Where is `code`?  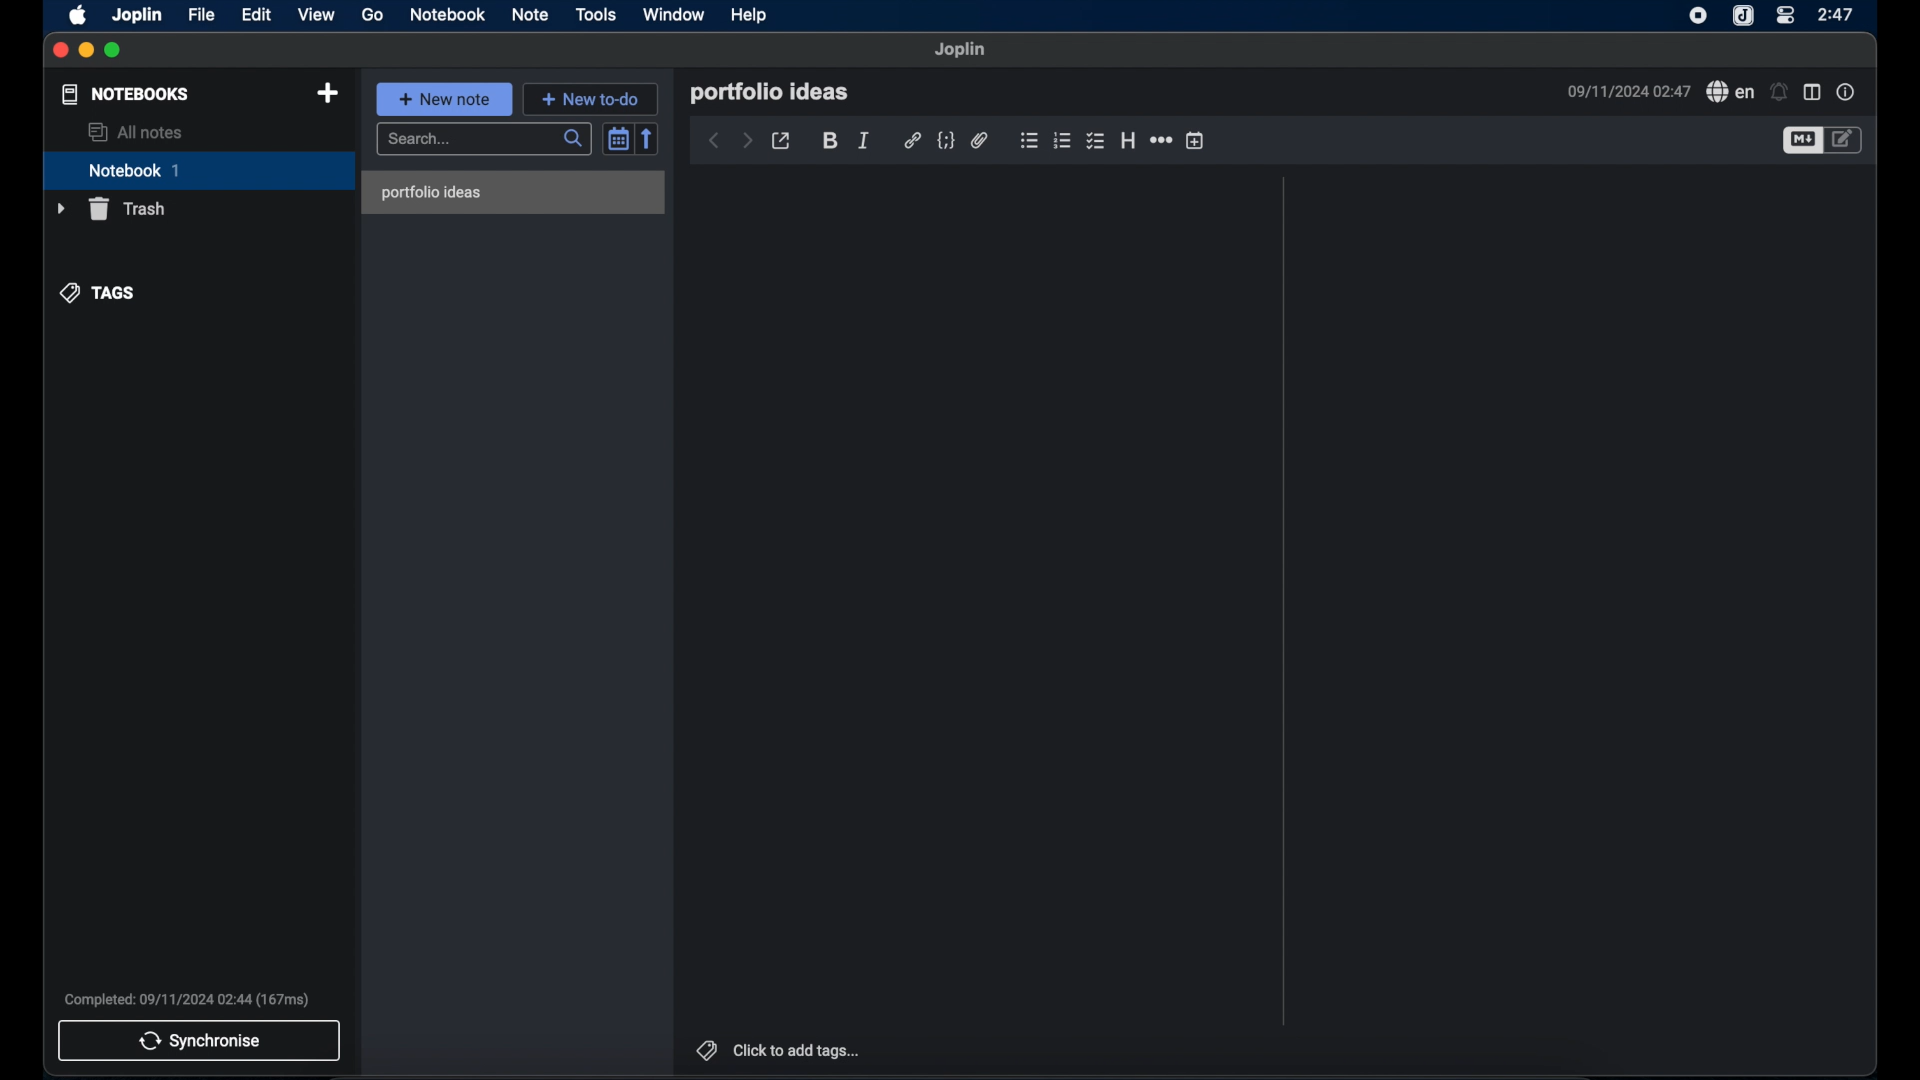 code is located at coordinates (945, 141).